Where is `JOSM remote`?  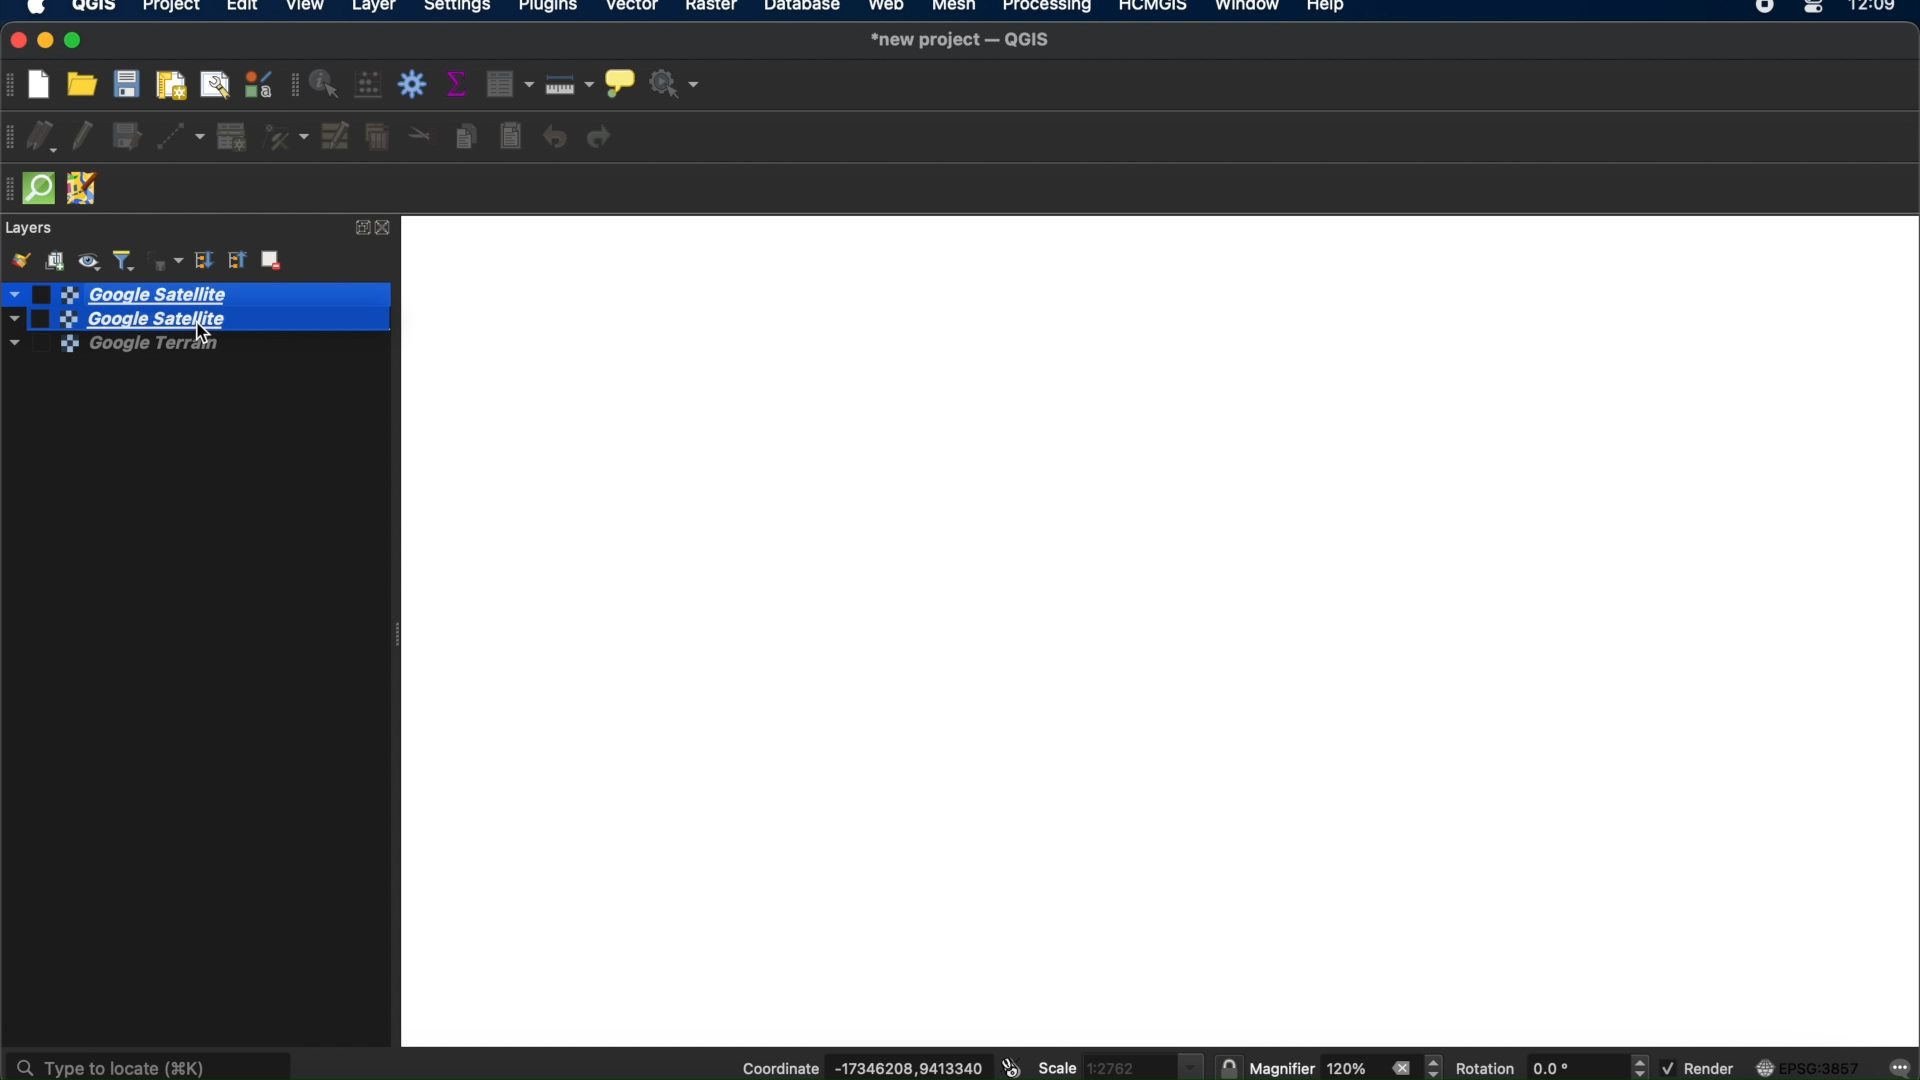
JOSM remote is located at coordinates (85, 190).